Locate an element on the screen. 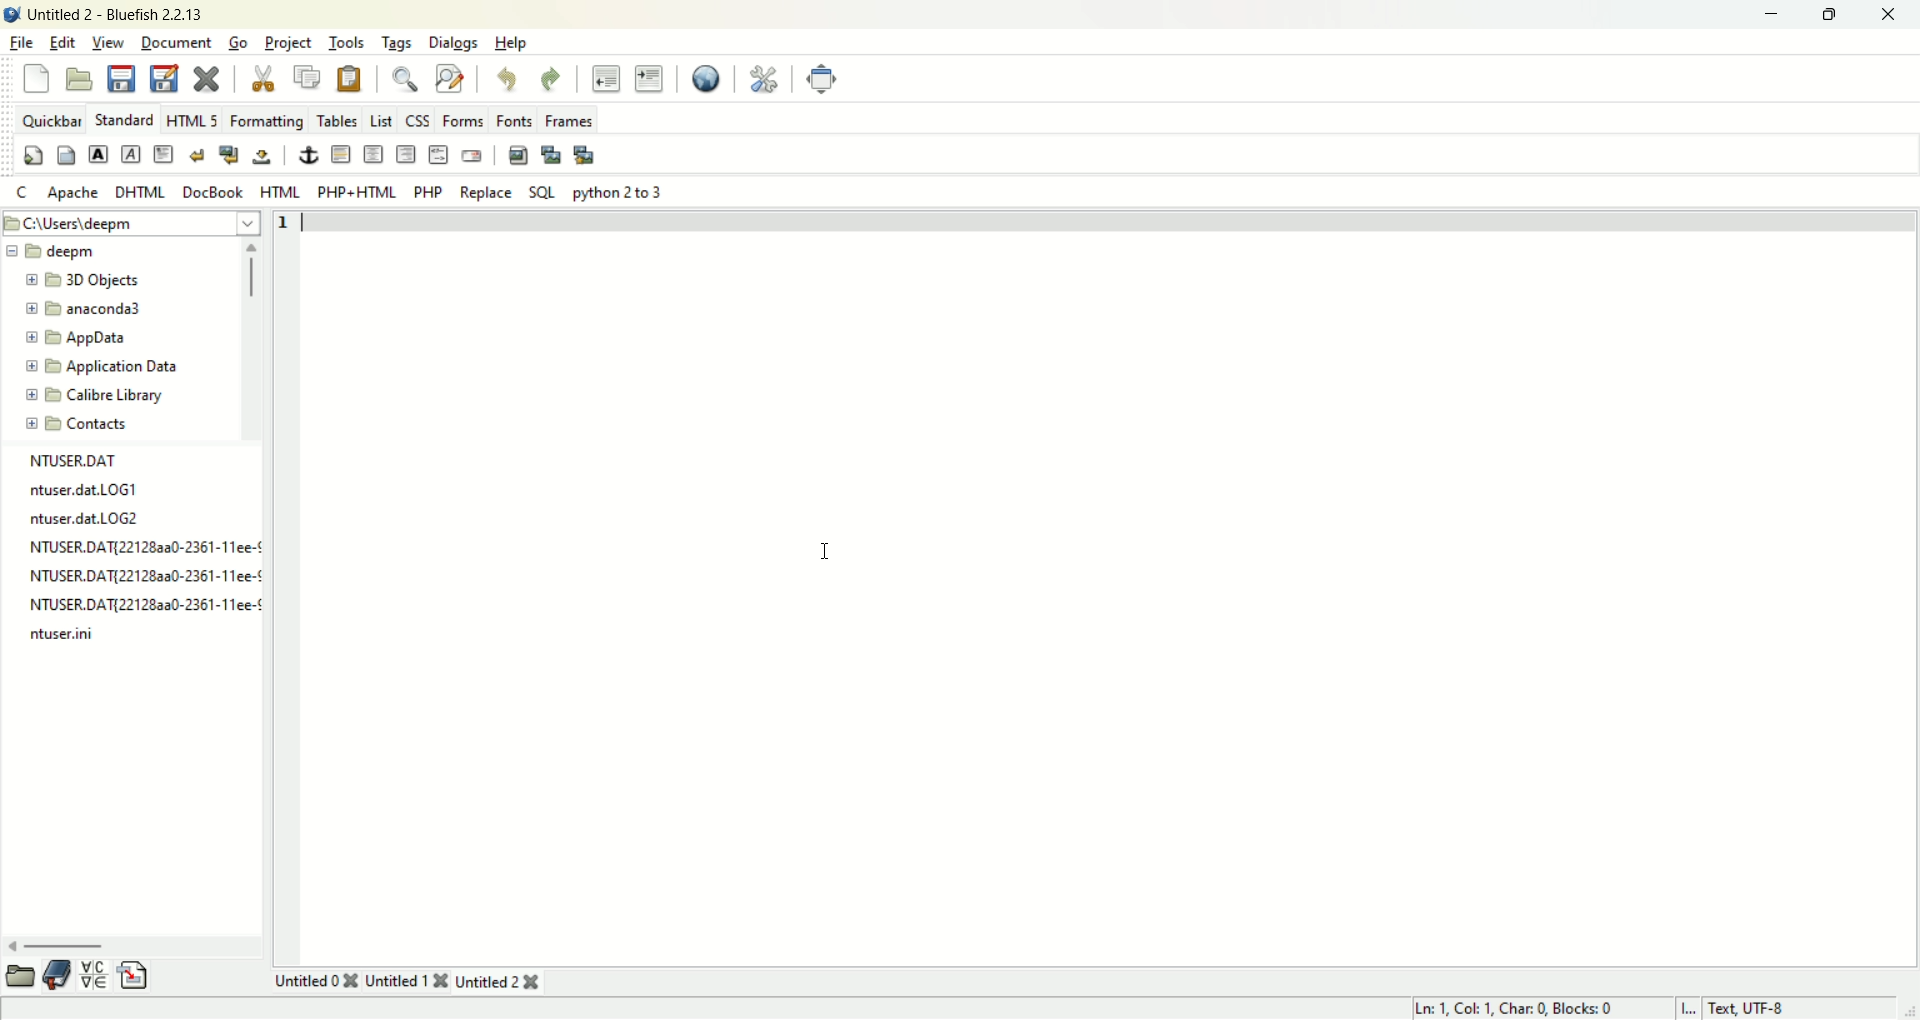 The height and width of the screenshot is (1020, 1920). PHP+HTML is located at coordinates (357, 194).